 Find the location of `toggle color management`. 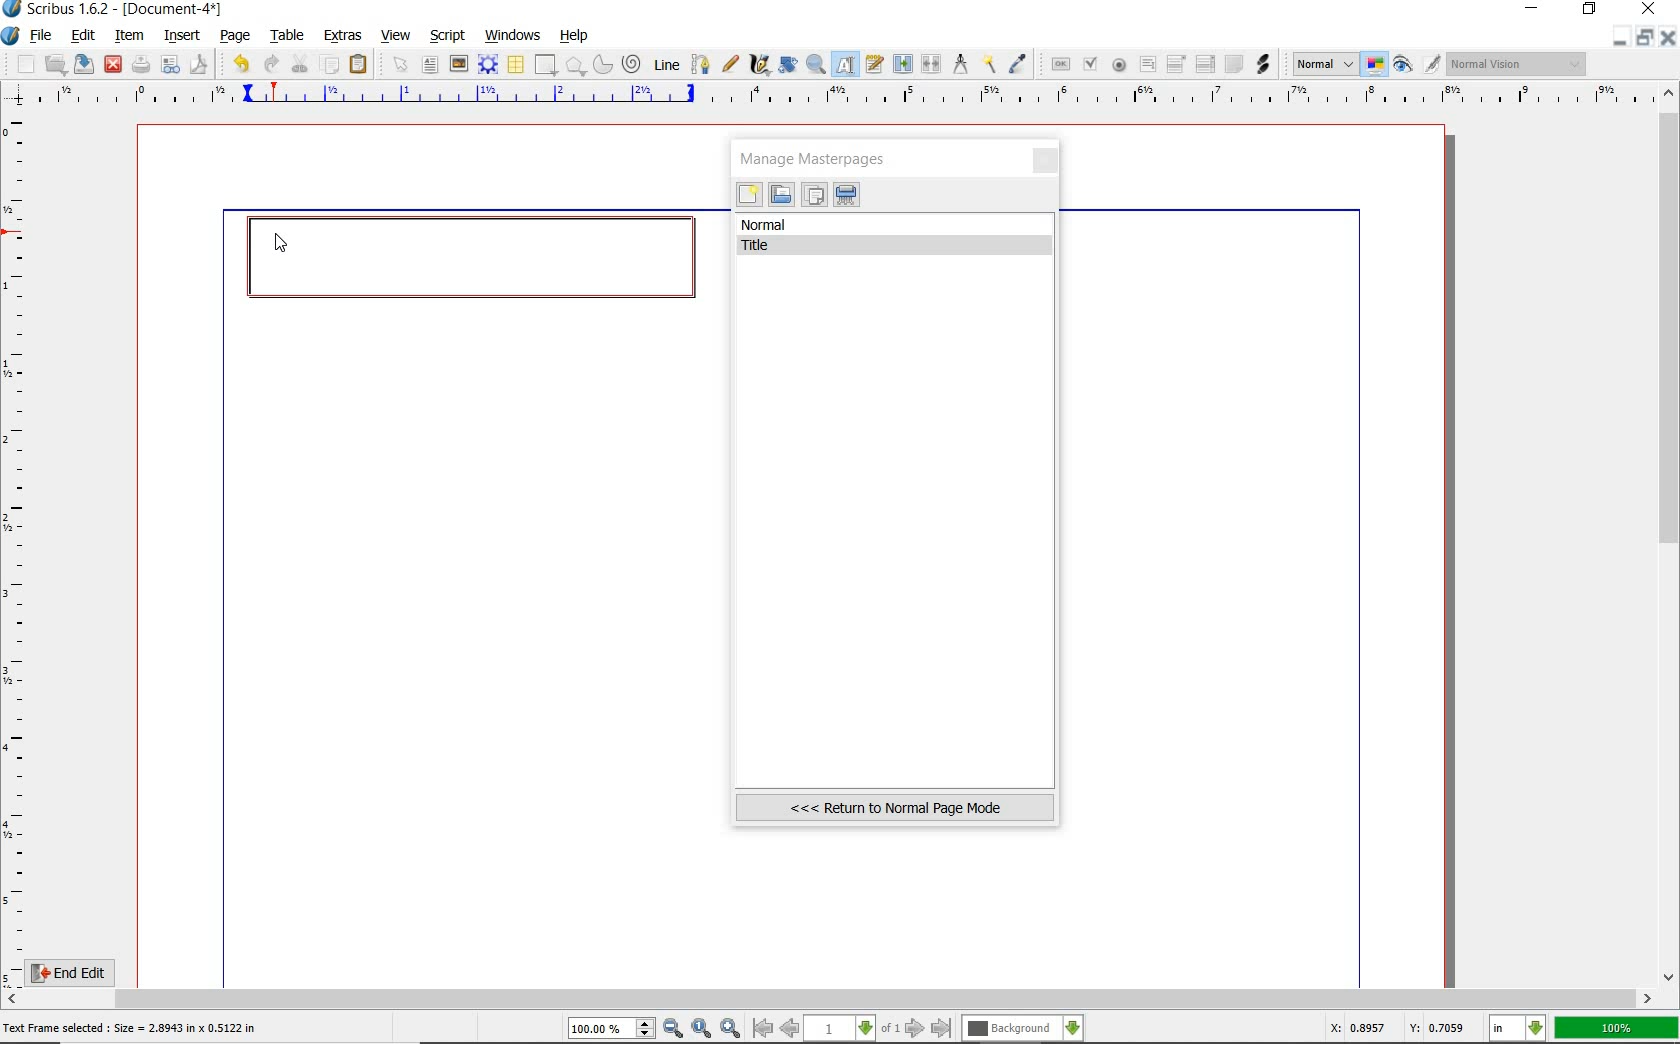

toggle color management is located at coordinates (1376, 66).